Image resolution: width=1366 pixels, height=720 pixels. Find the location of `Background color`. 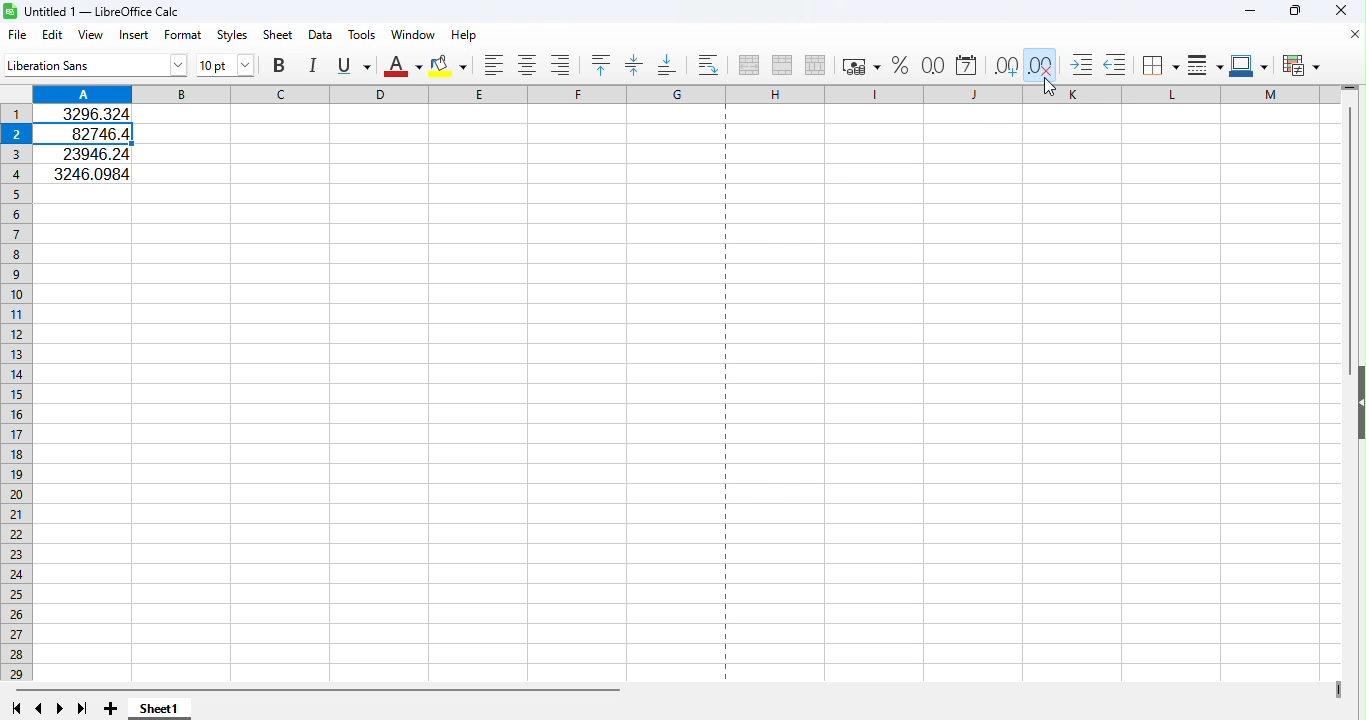

Background color is located at coordinates (449, 66).